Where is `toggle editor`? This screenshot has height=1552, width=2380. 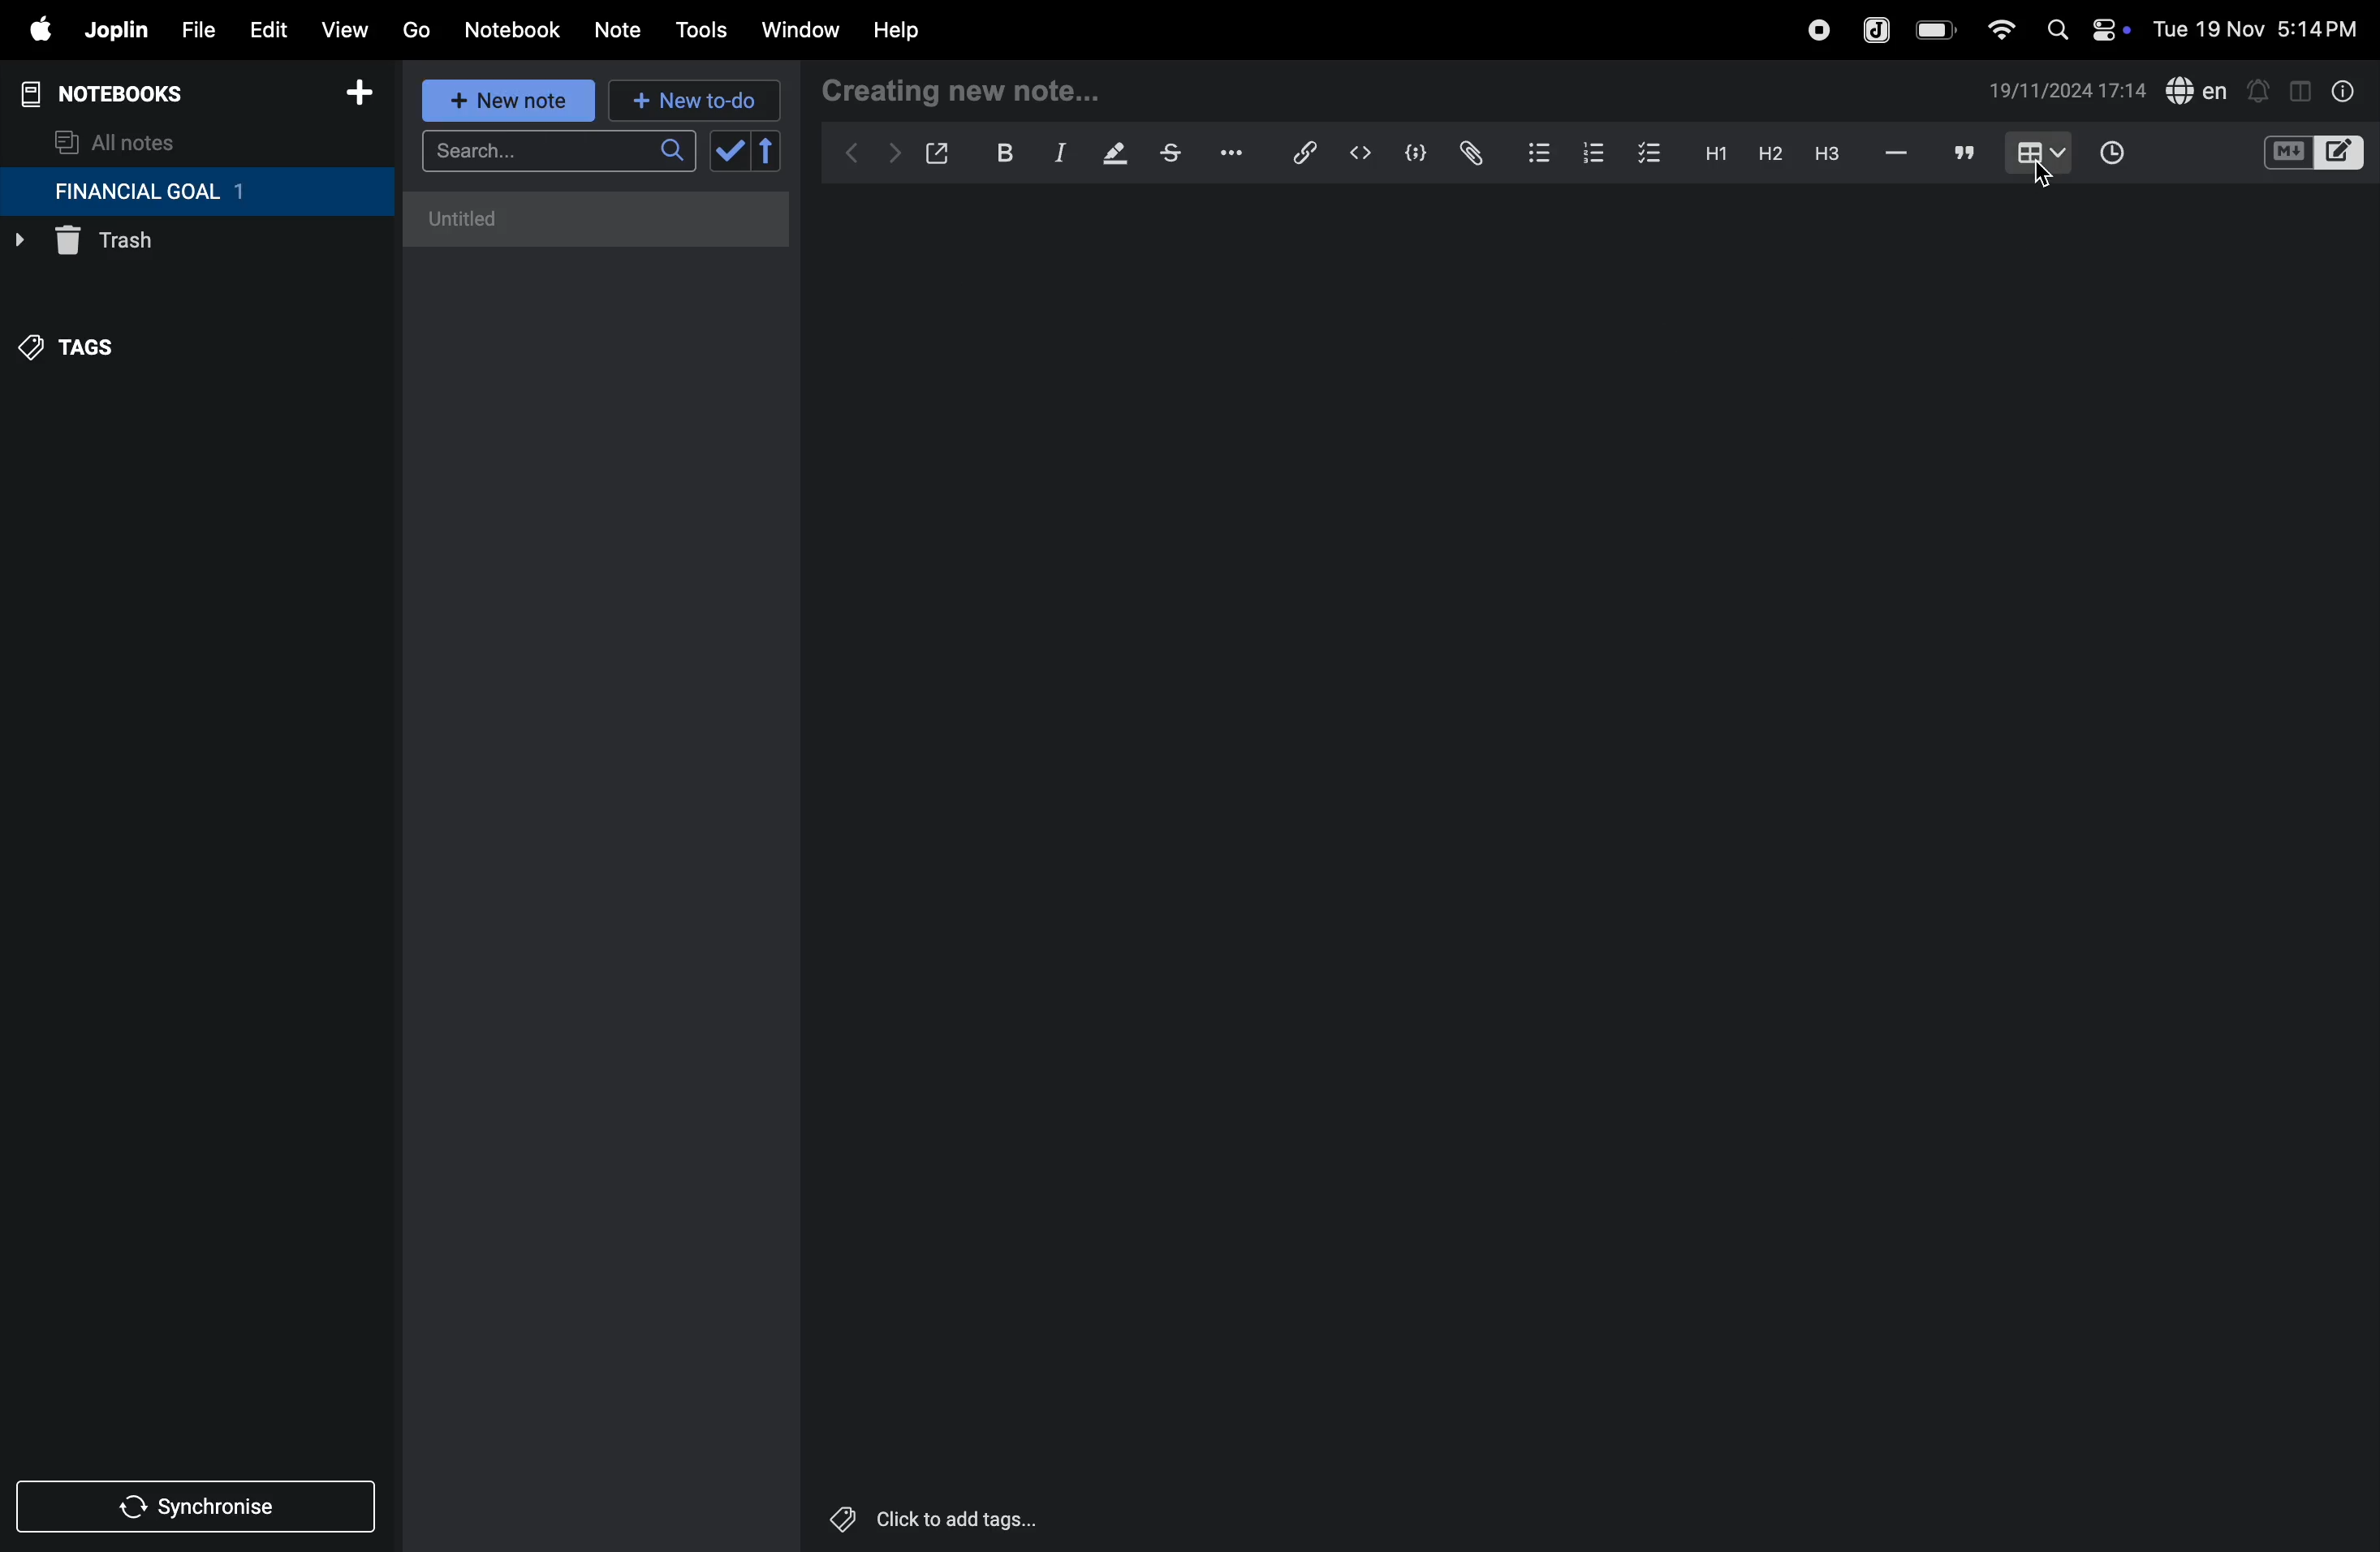 toggle editor is located at coordinates (2300, 89).